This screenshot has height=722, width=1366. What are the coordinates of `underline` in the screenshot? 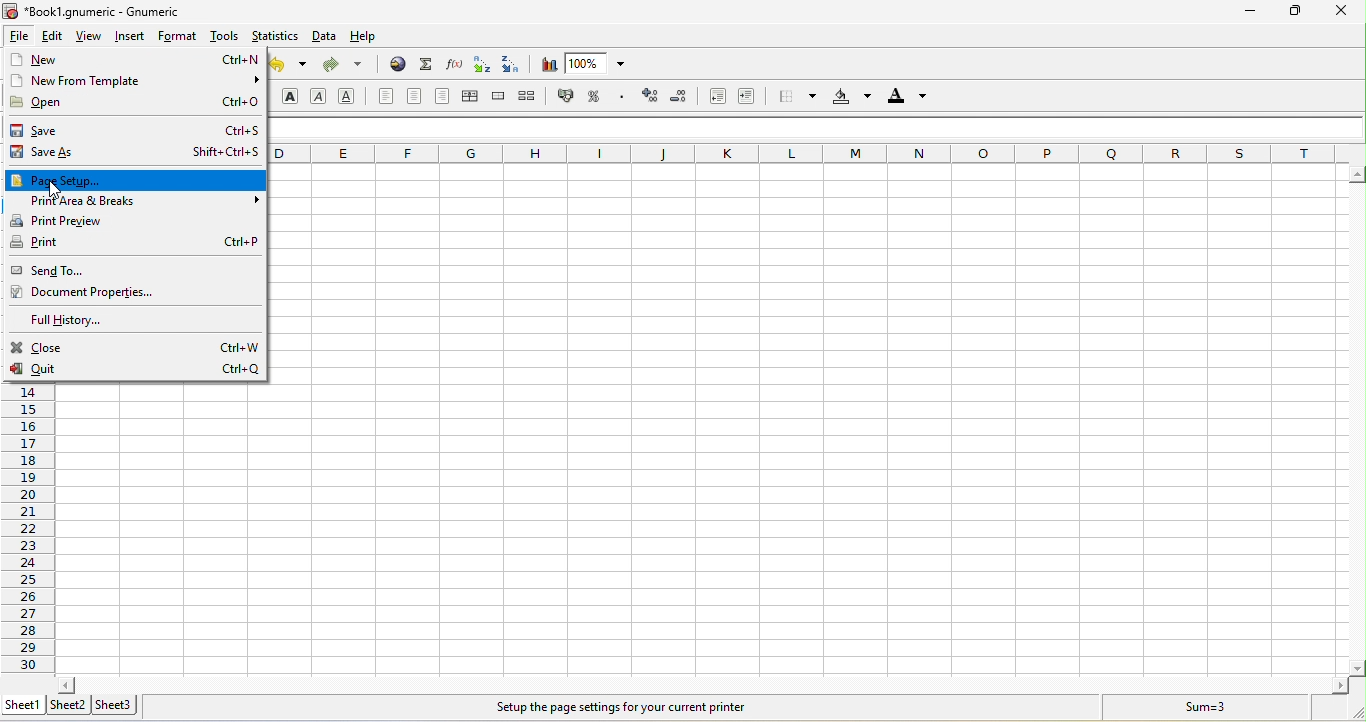 It's located at (350, 97).